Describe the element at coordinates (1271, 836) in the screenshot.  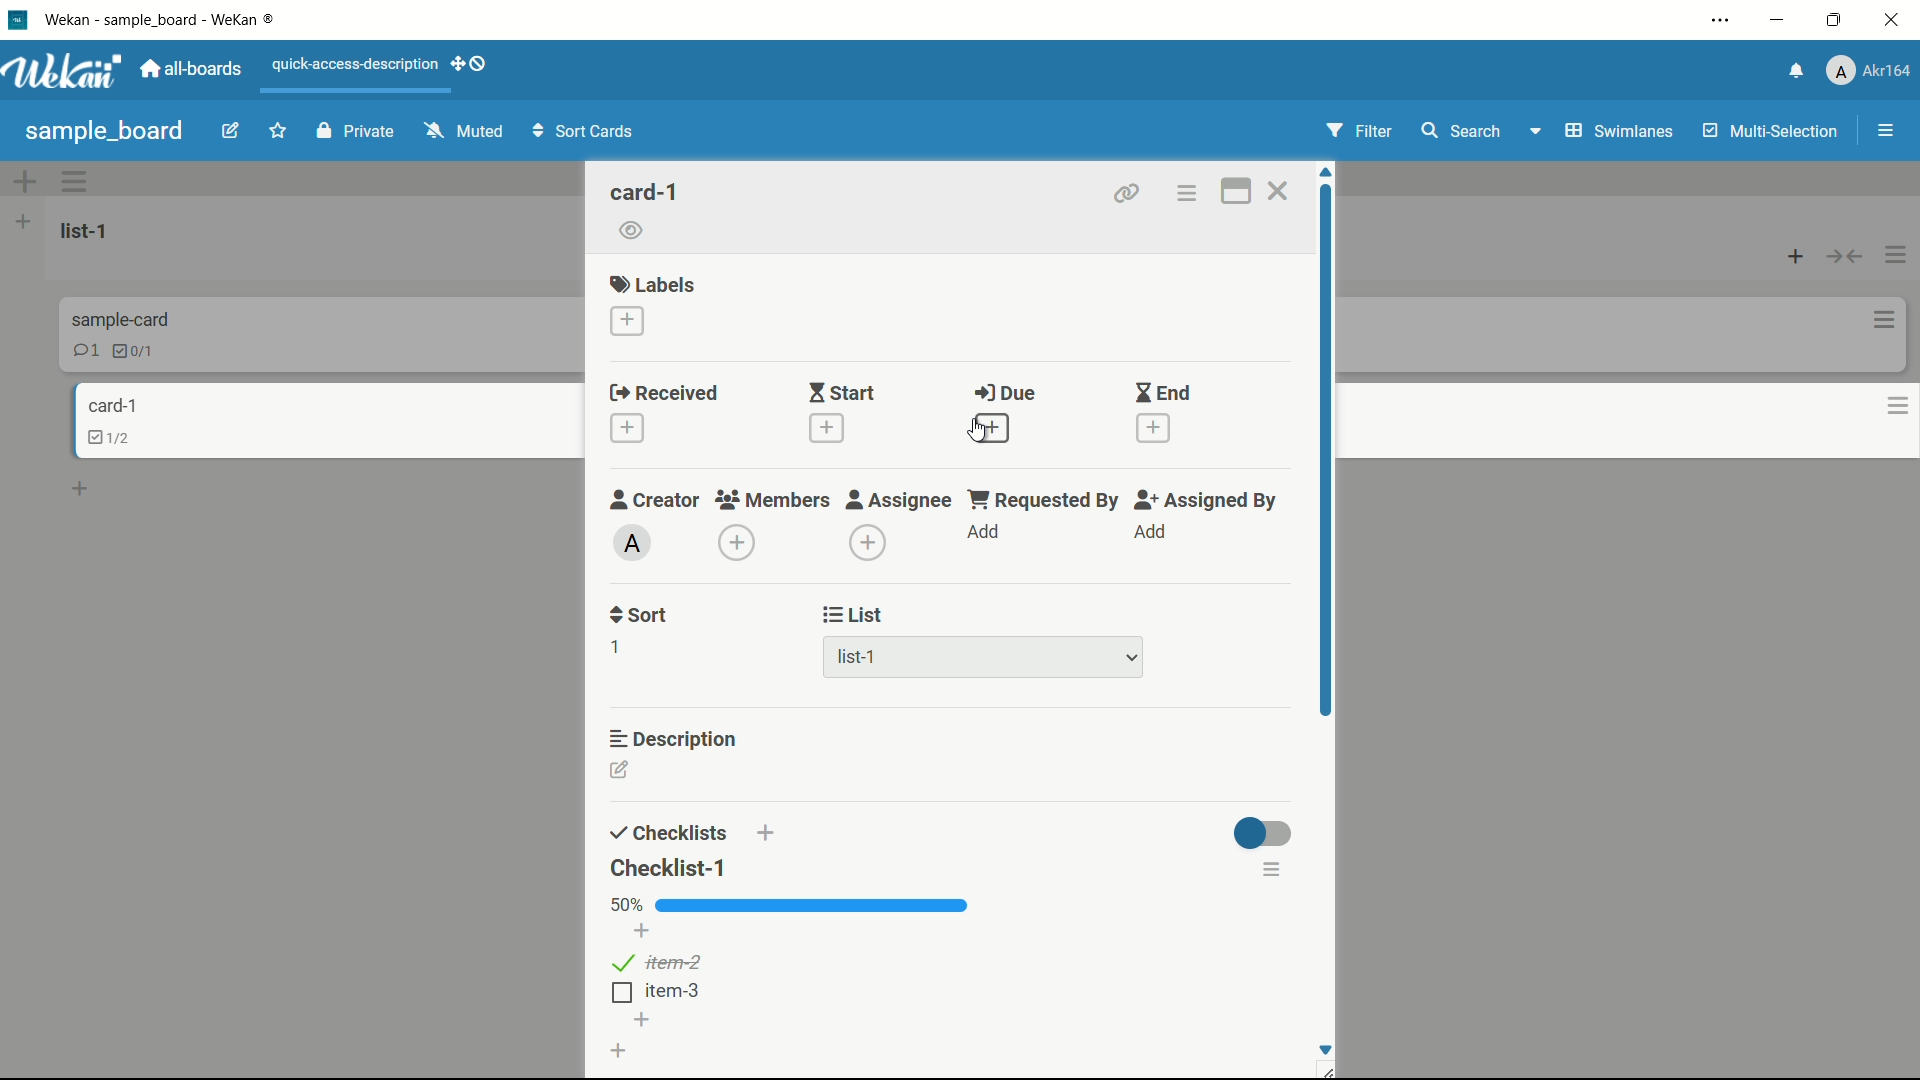
I see `toggle button` at that location.